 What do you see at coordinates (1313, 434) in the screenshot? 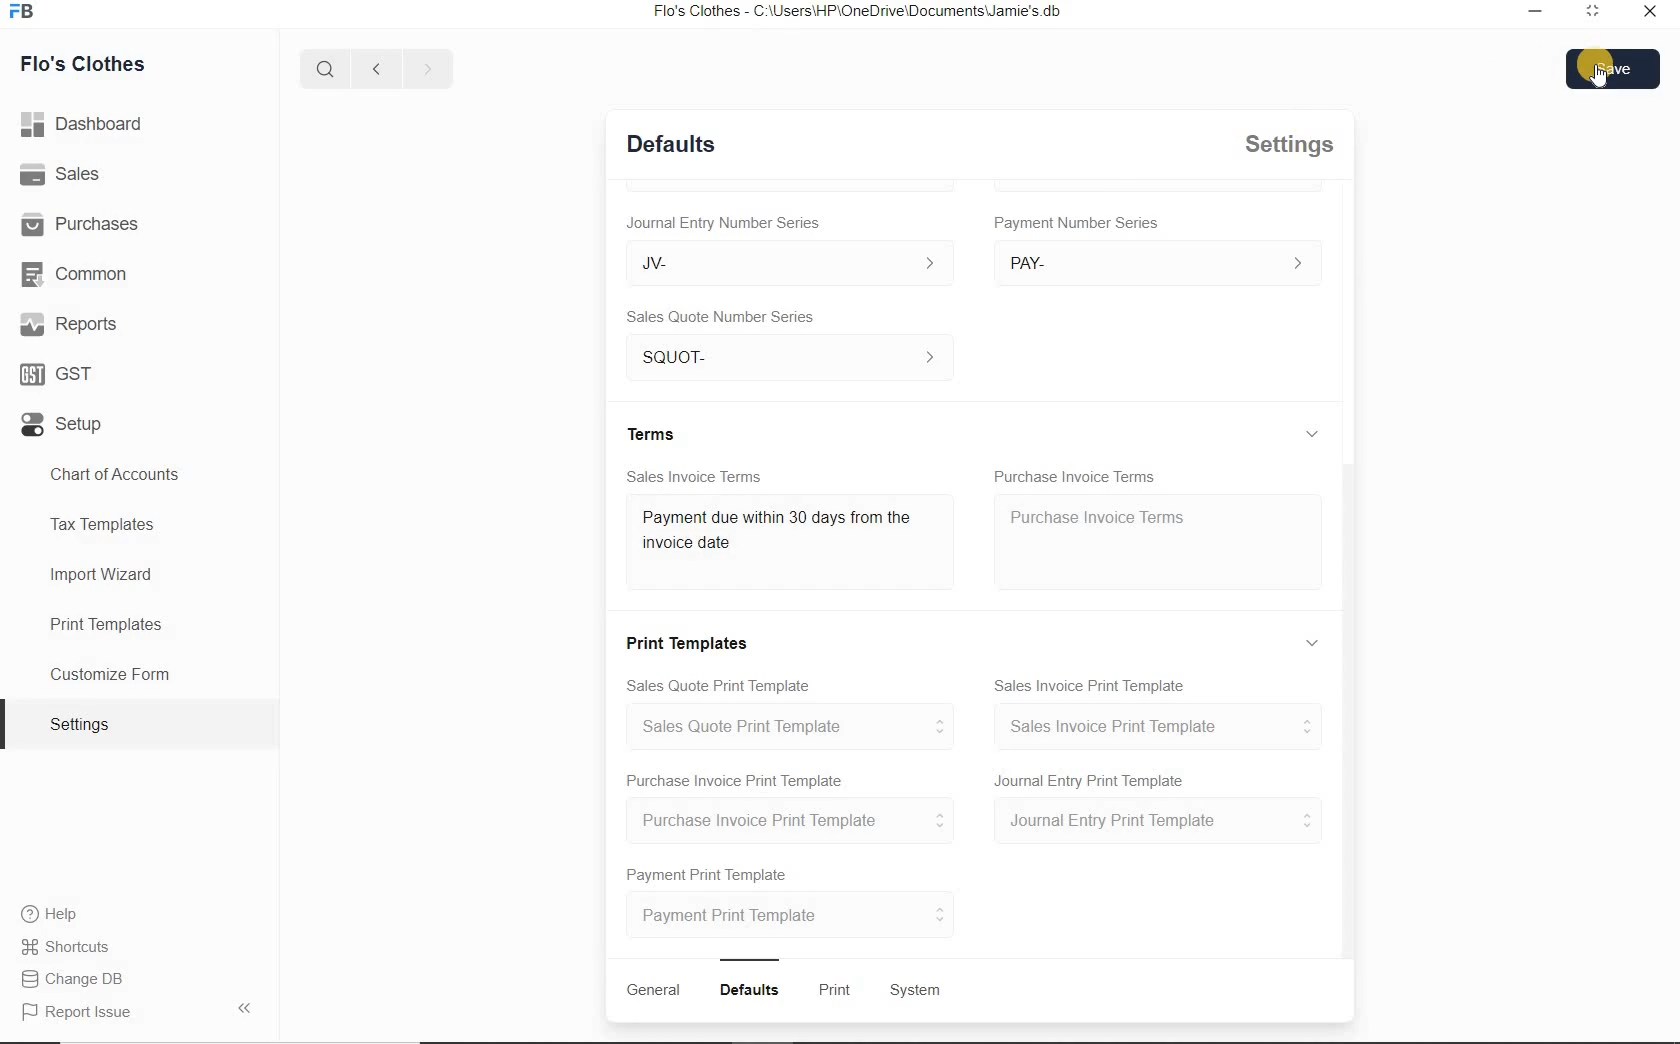
I see `Expand` at bounding box center [1313, 434].